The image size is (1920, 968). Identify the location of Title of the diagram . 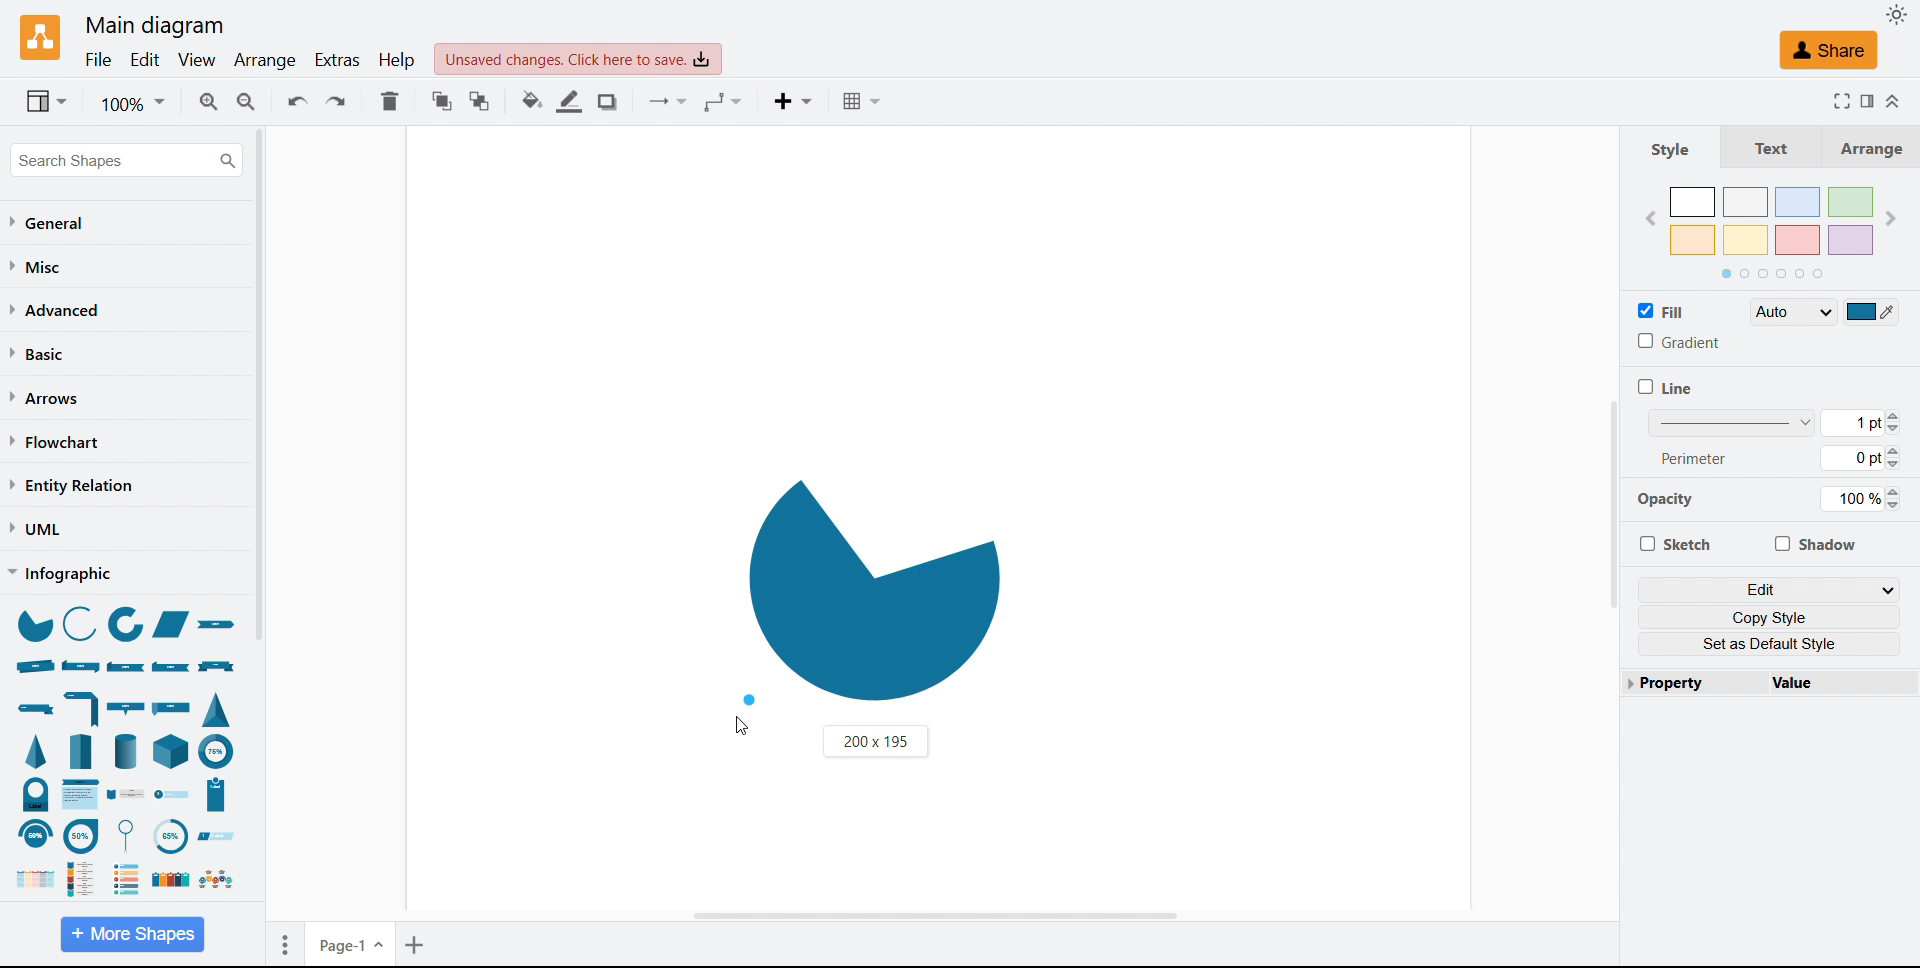
(153, 26).